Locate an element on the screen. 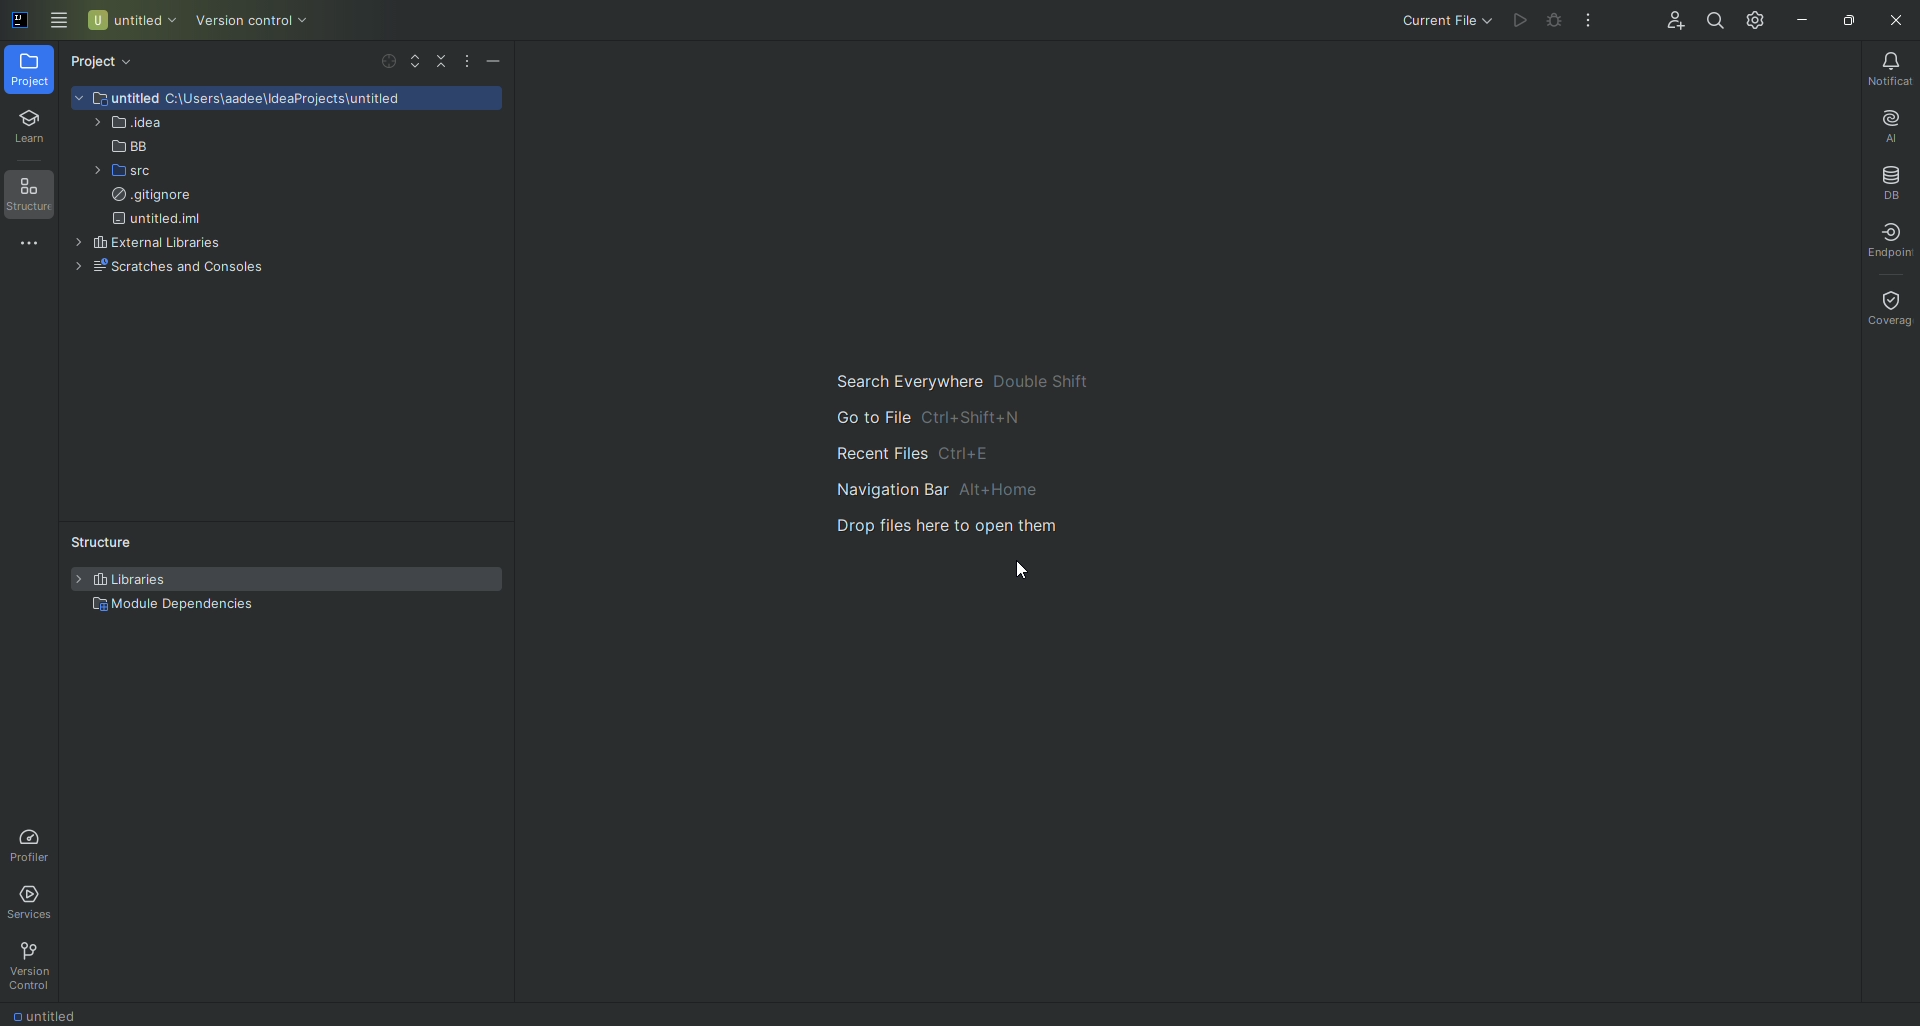  Select is located at coordinates (387, 60).